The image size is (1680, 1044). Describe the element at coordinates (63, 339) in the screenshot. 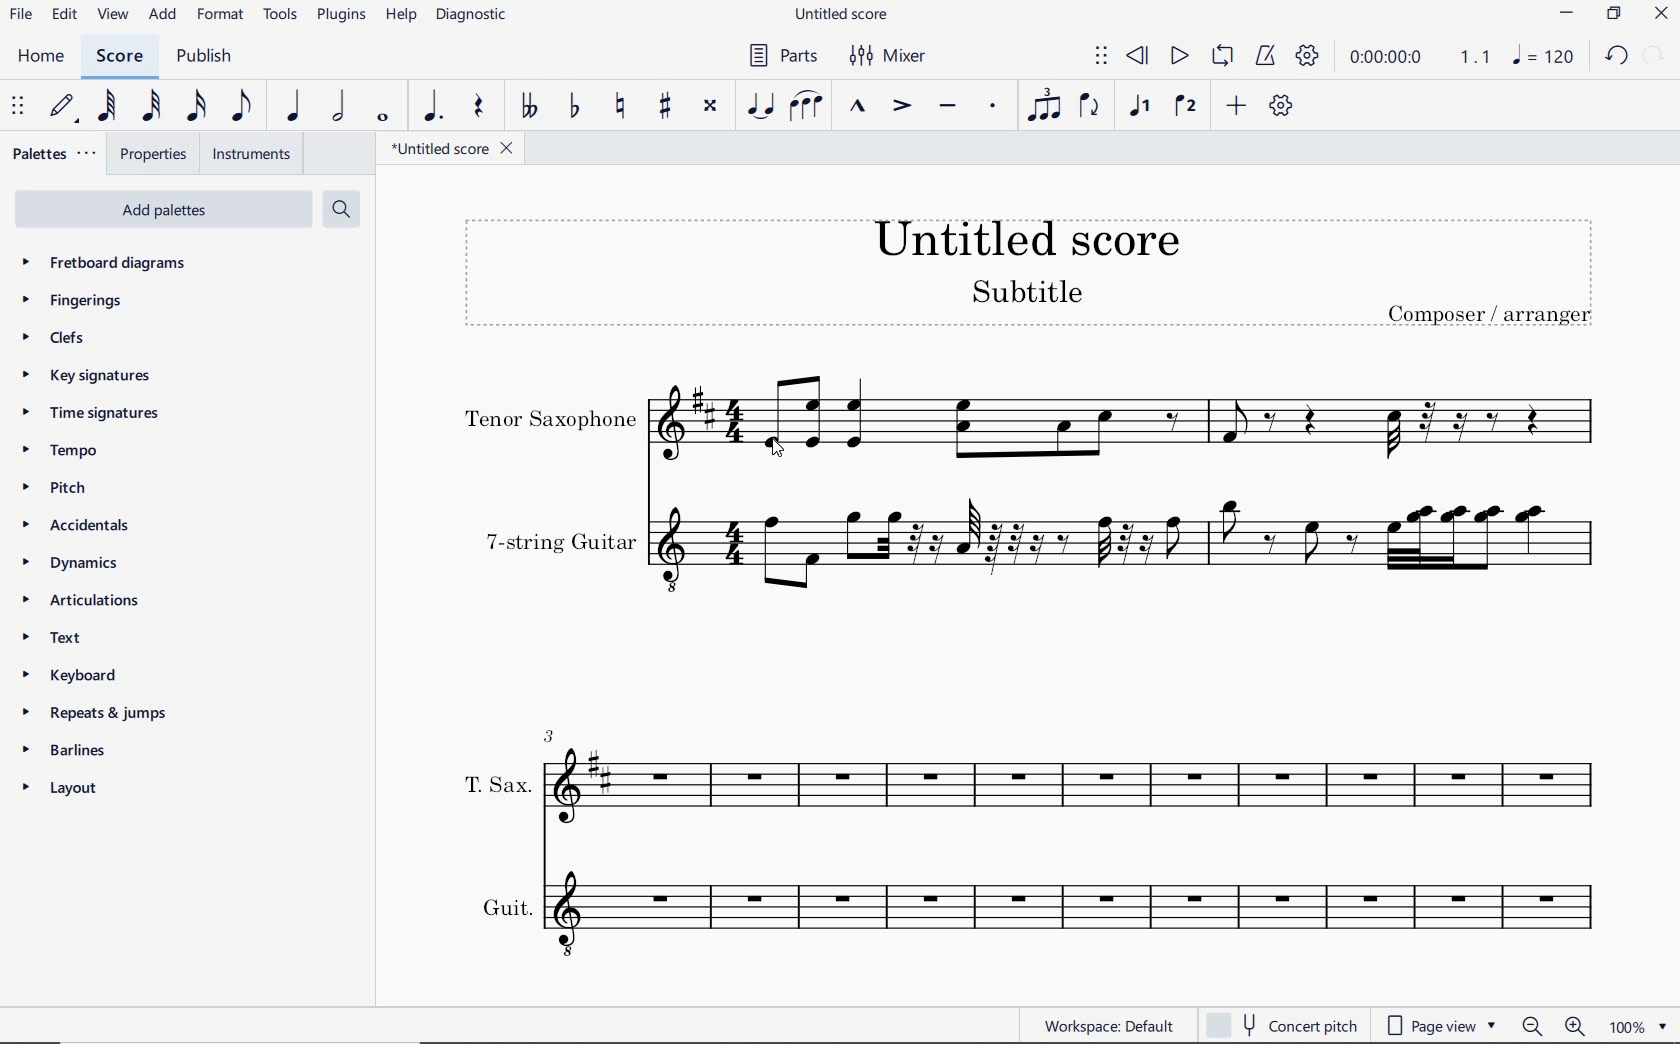

I see `CLEFS` at that location.